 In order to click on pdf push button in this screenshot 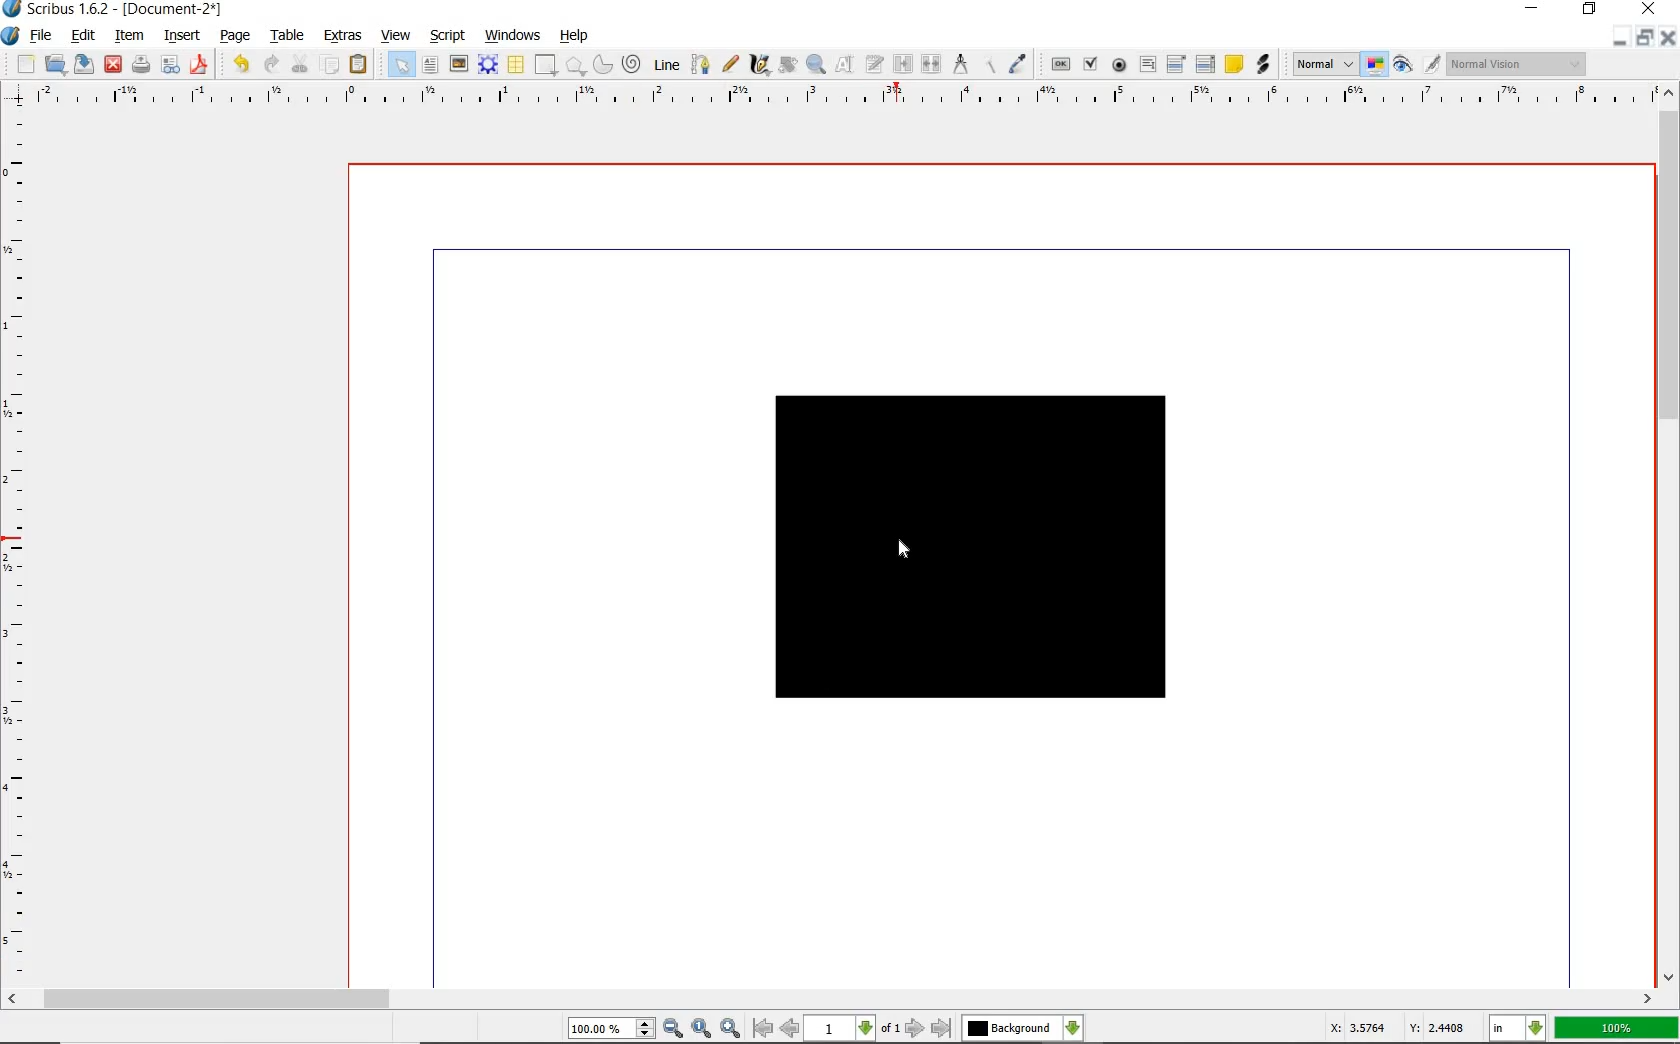, I will do `click(1058, 66)`.